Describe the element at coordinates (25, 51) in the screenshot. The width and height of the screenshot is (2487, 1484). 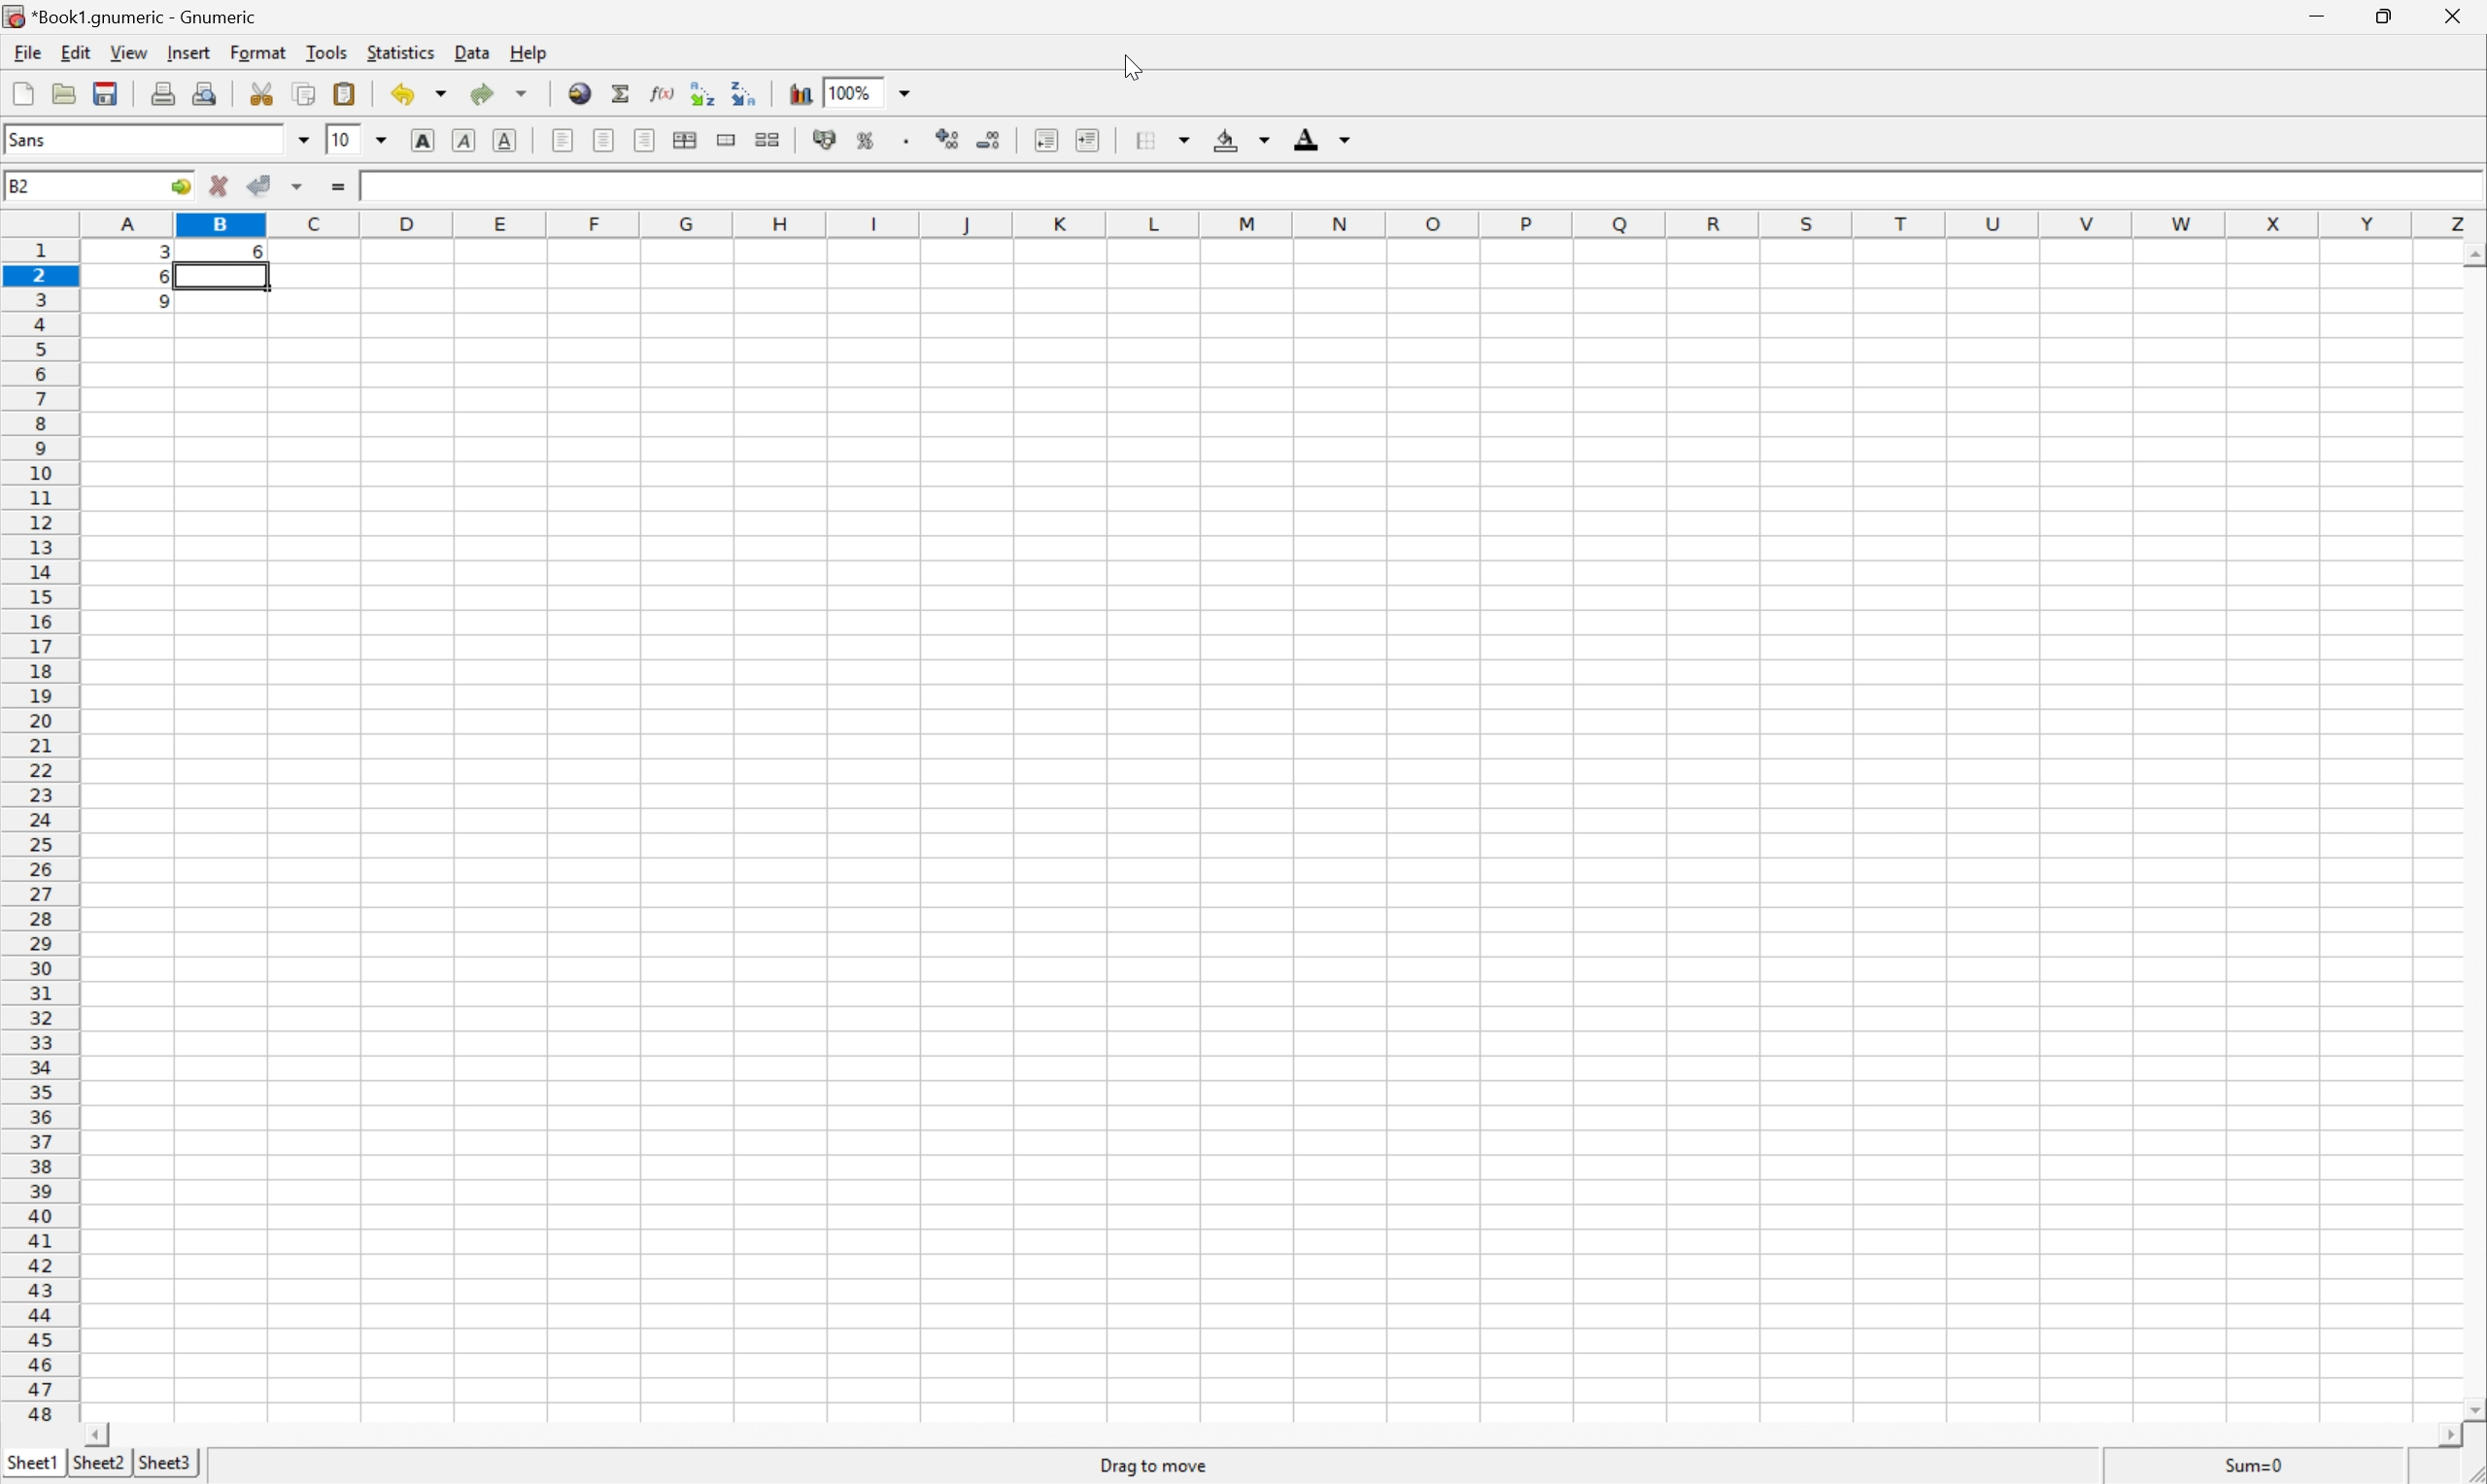
I see `File` at that location.